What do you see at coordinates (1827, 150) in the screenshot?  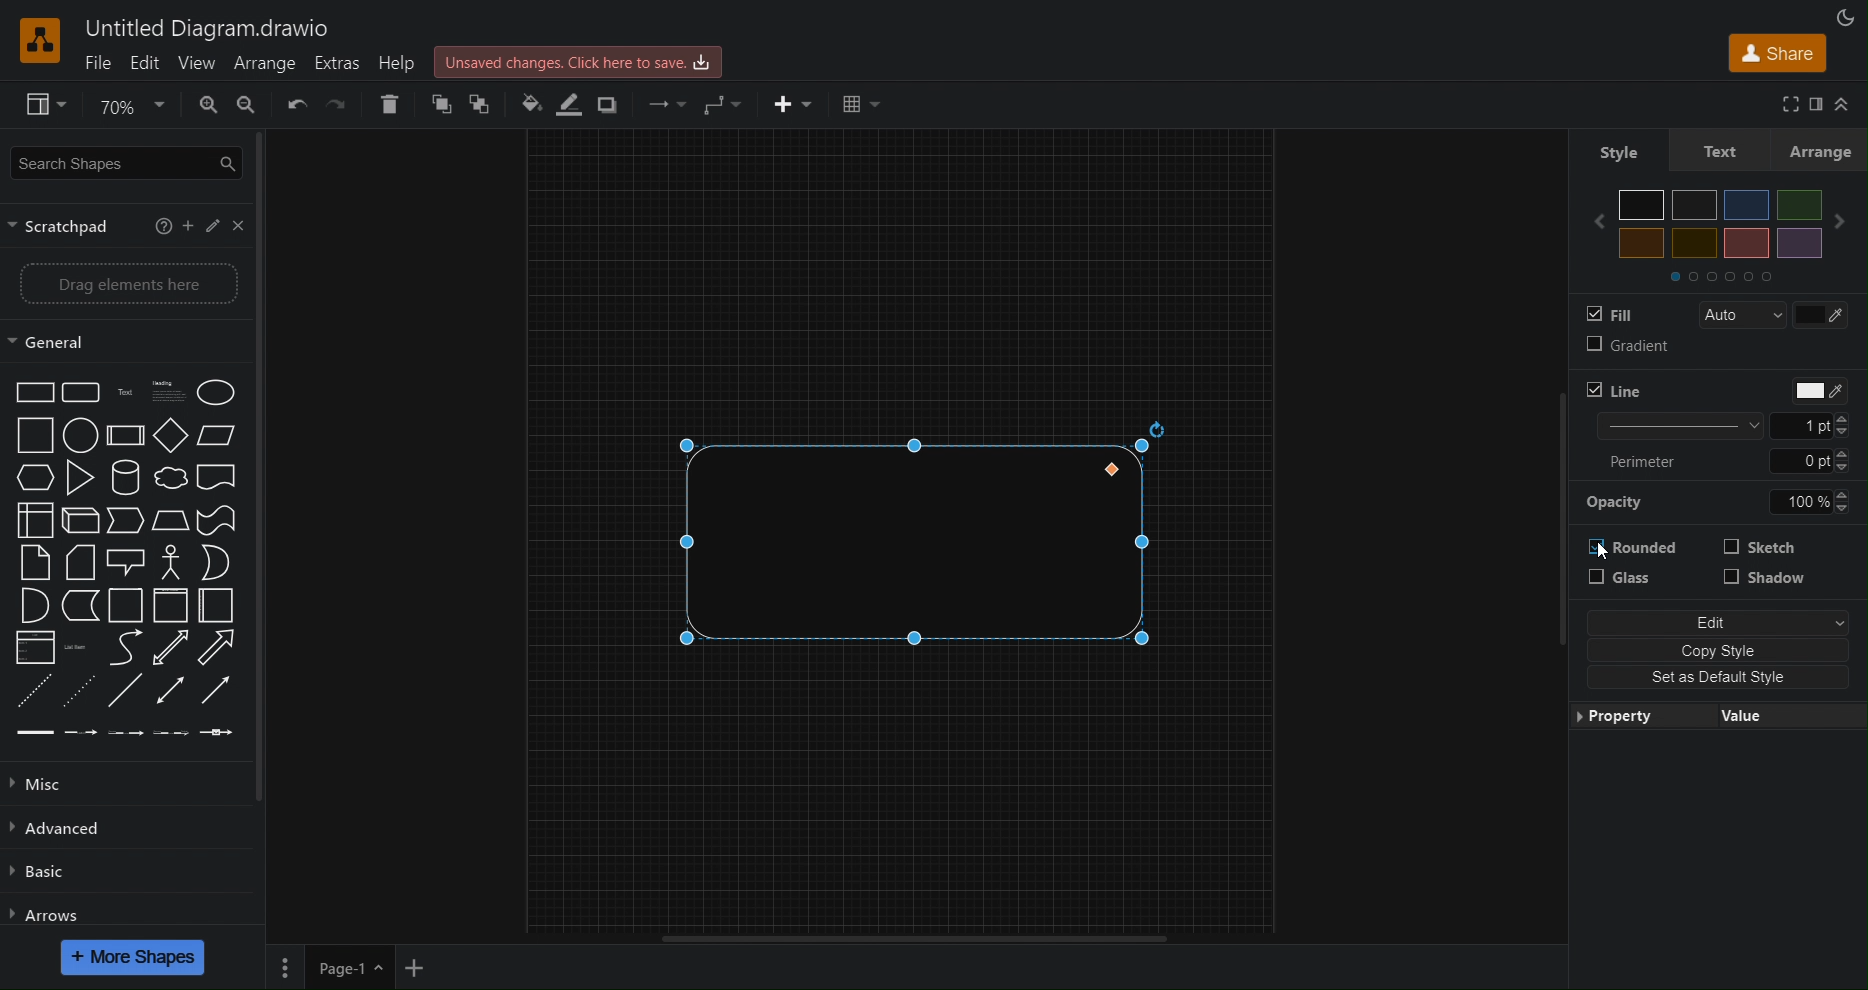 I see `Arrange` at bounding box center [1827, 150].